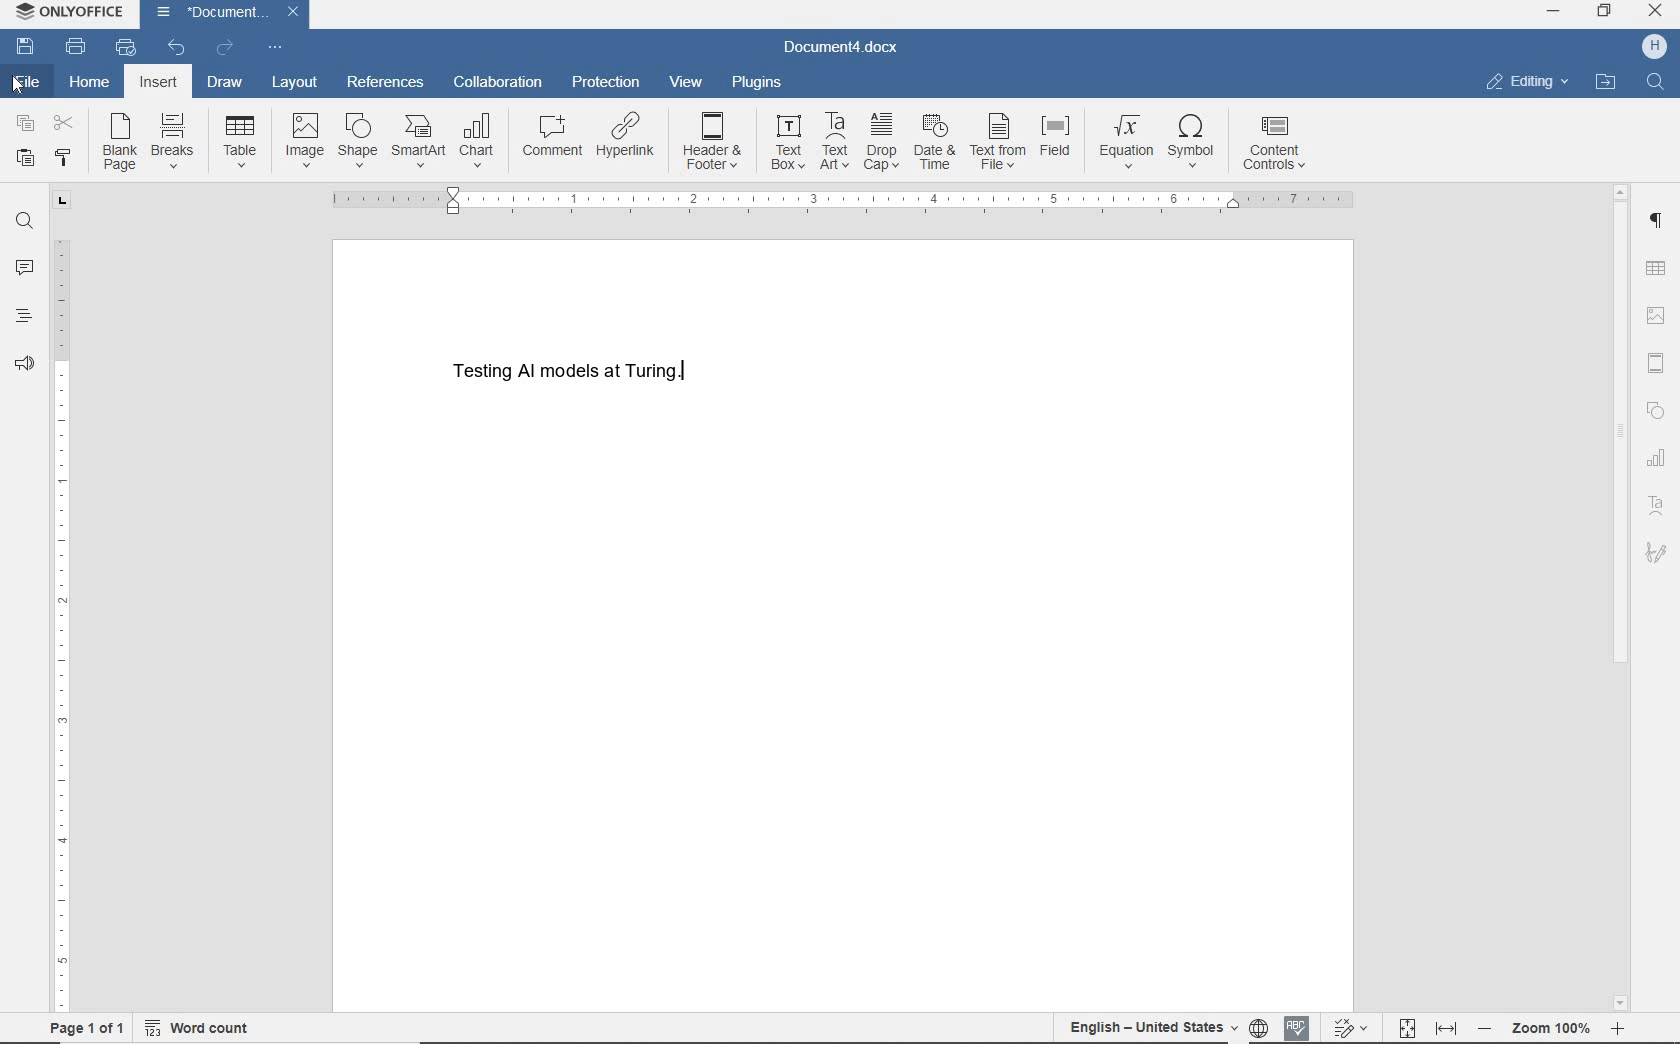  Describe the element at coordinates (1656, 11) in the screenshot. I see `CLOSE` at that location.